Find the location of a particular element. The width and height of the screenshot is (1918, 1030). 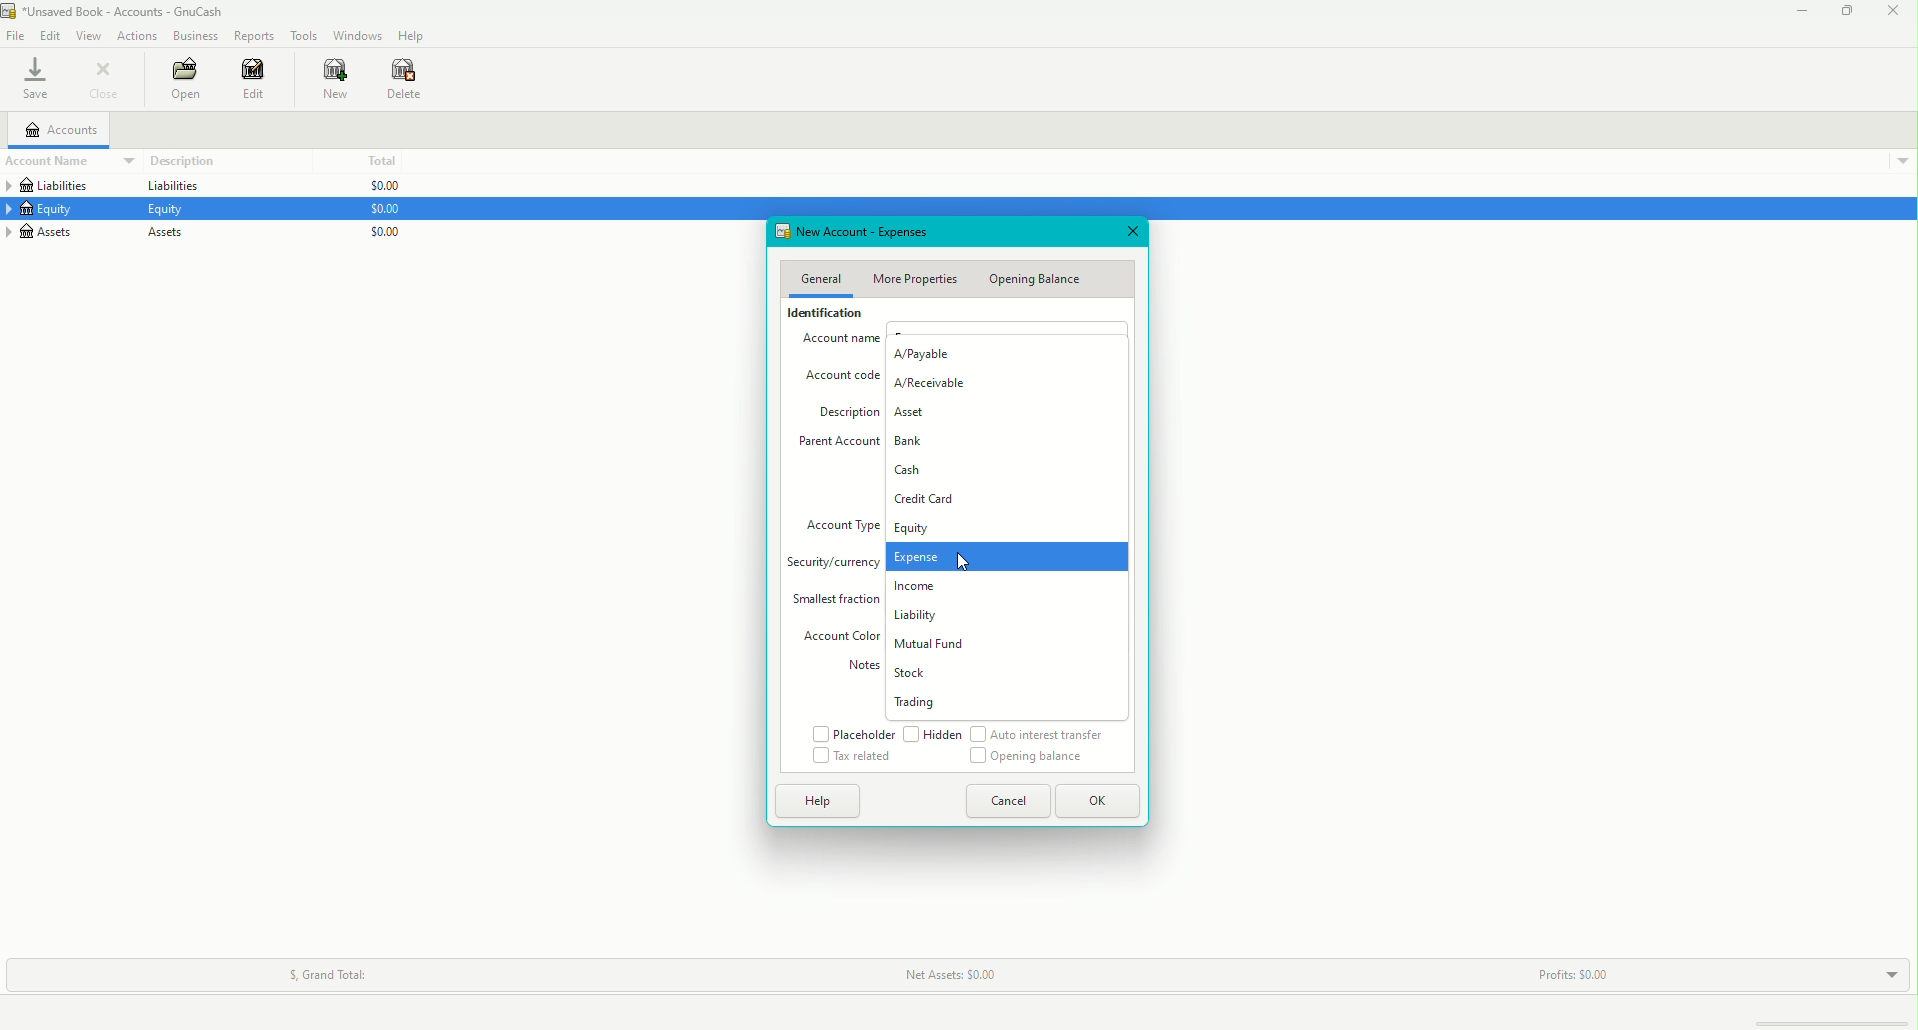

Actions is located at coordinates (140, 36).